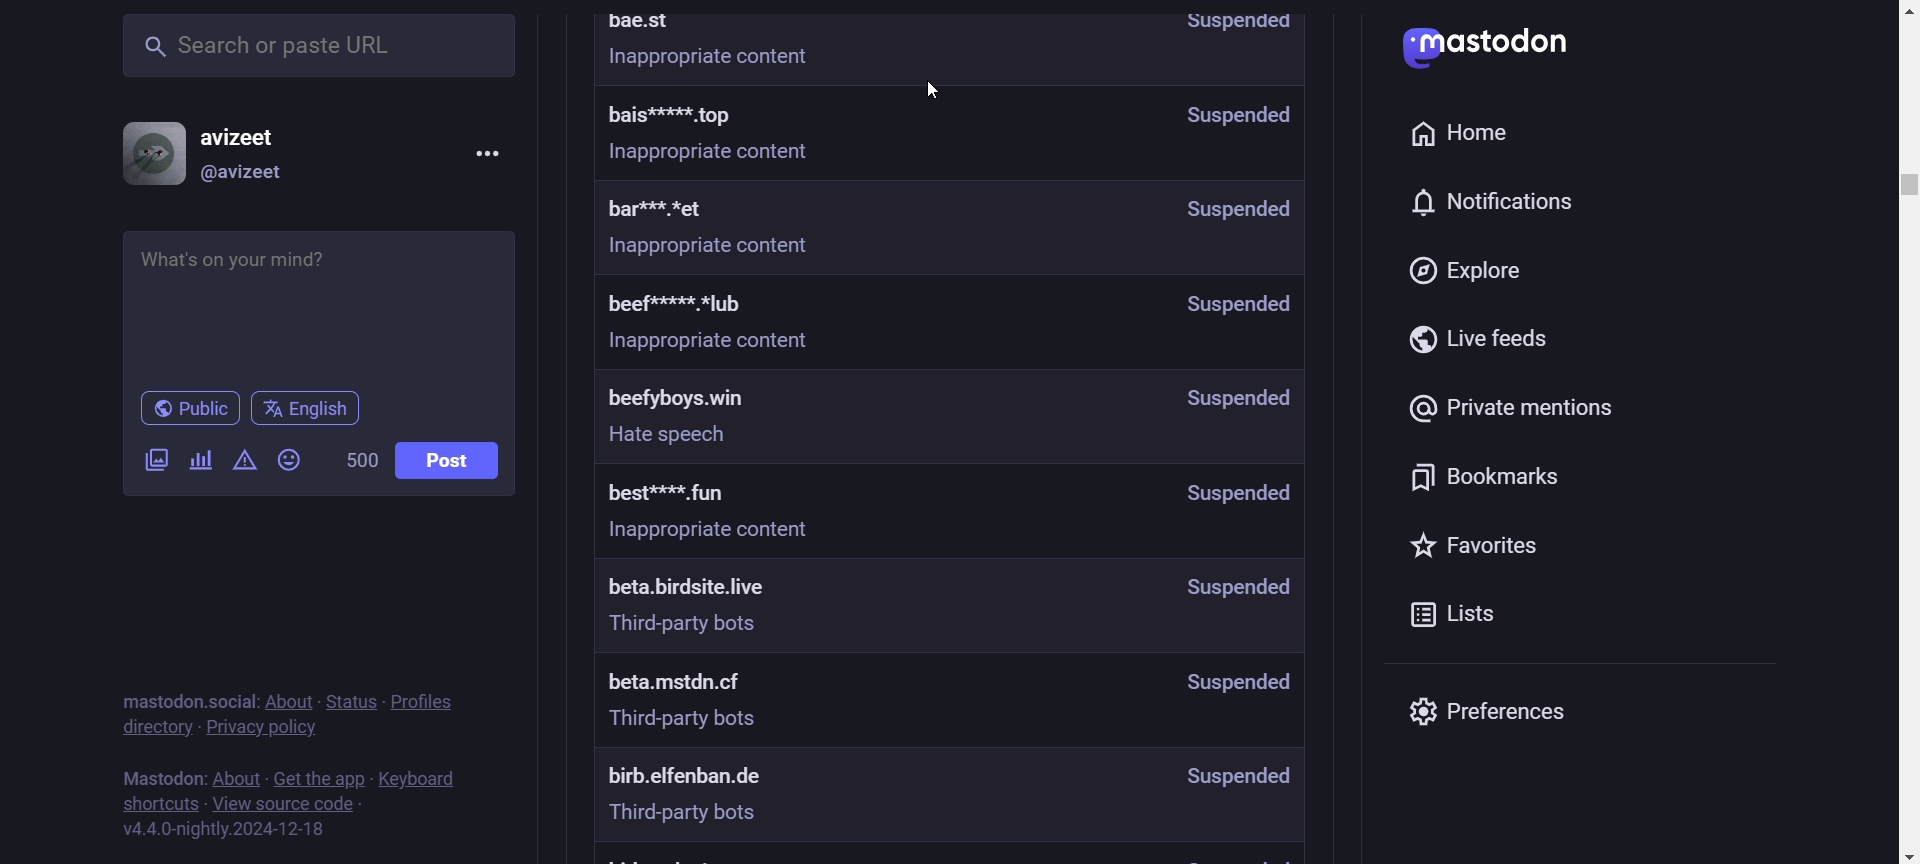  I want to click on cursor, so click(931, 86).